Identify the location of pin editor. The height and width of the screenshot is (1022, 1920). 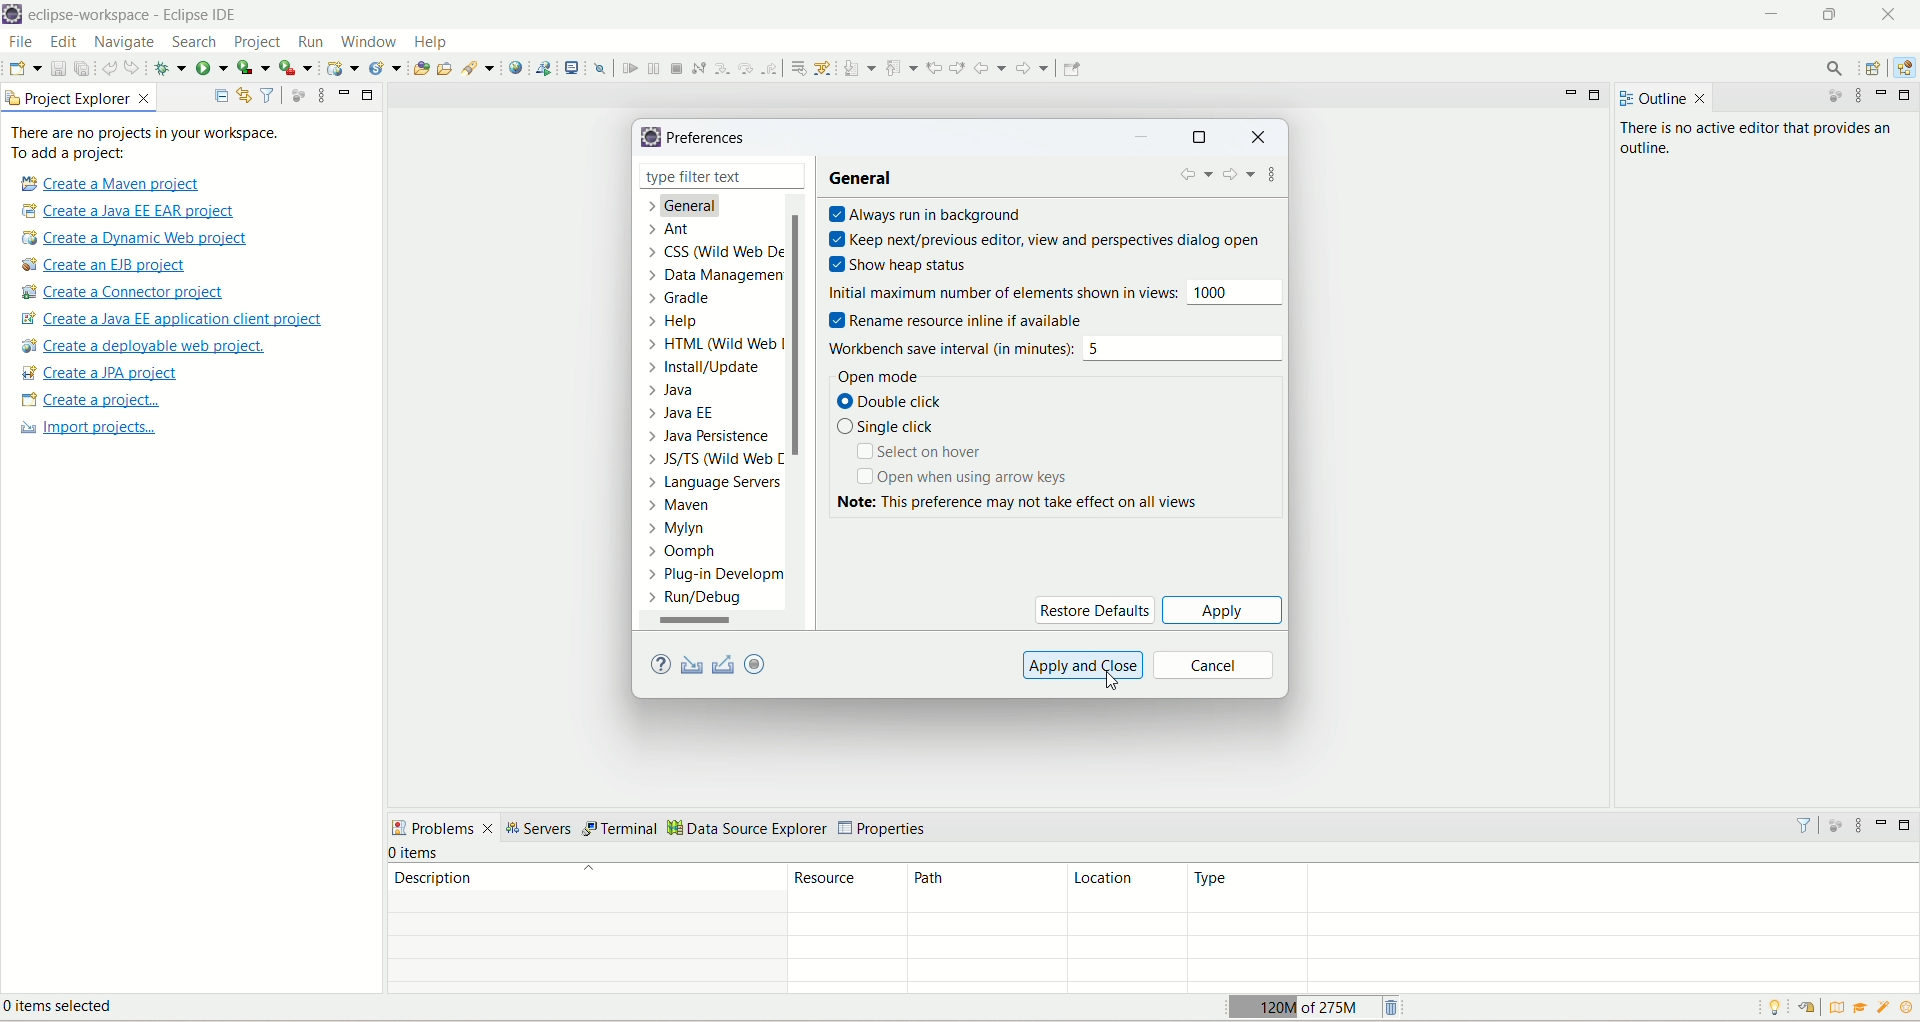
(1072, 69).